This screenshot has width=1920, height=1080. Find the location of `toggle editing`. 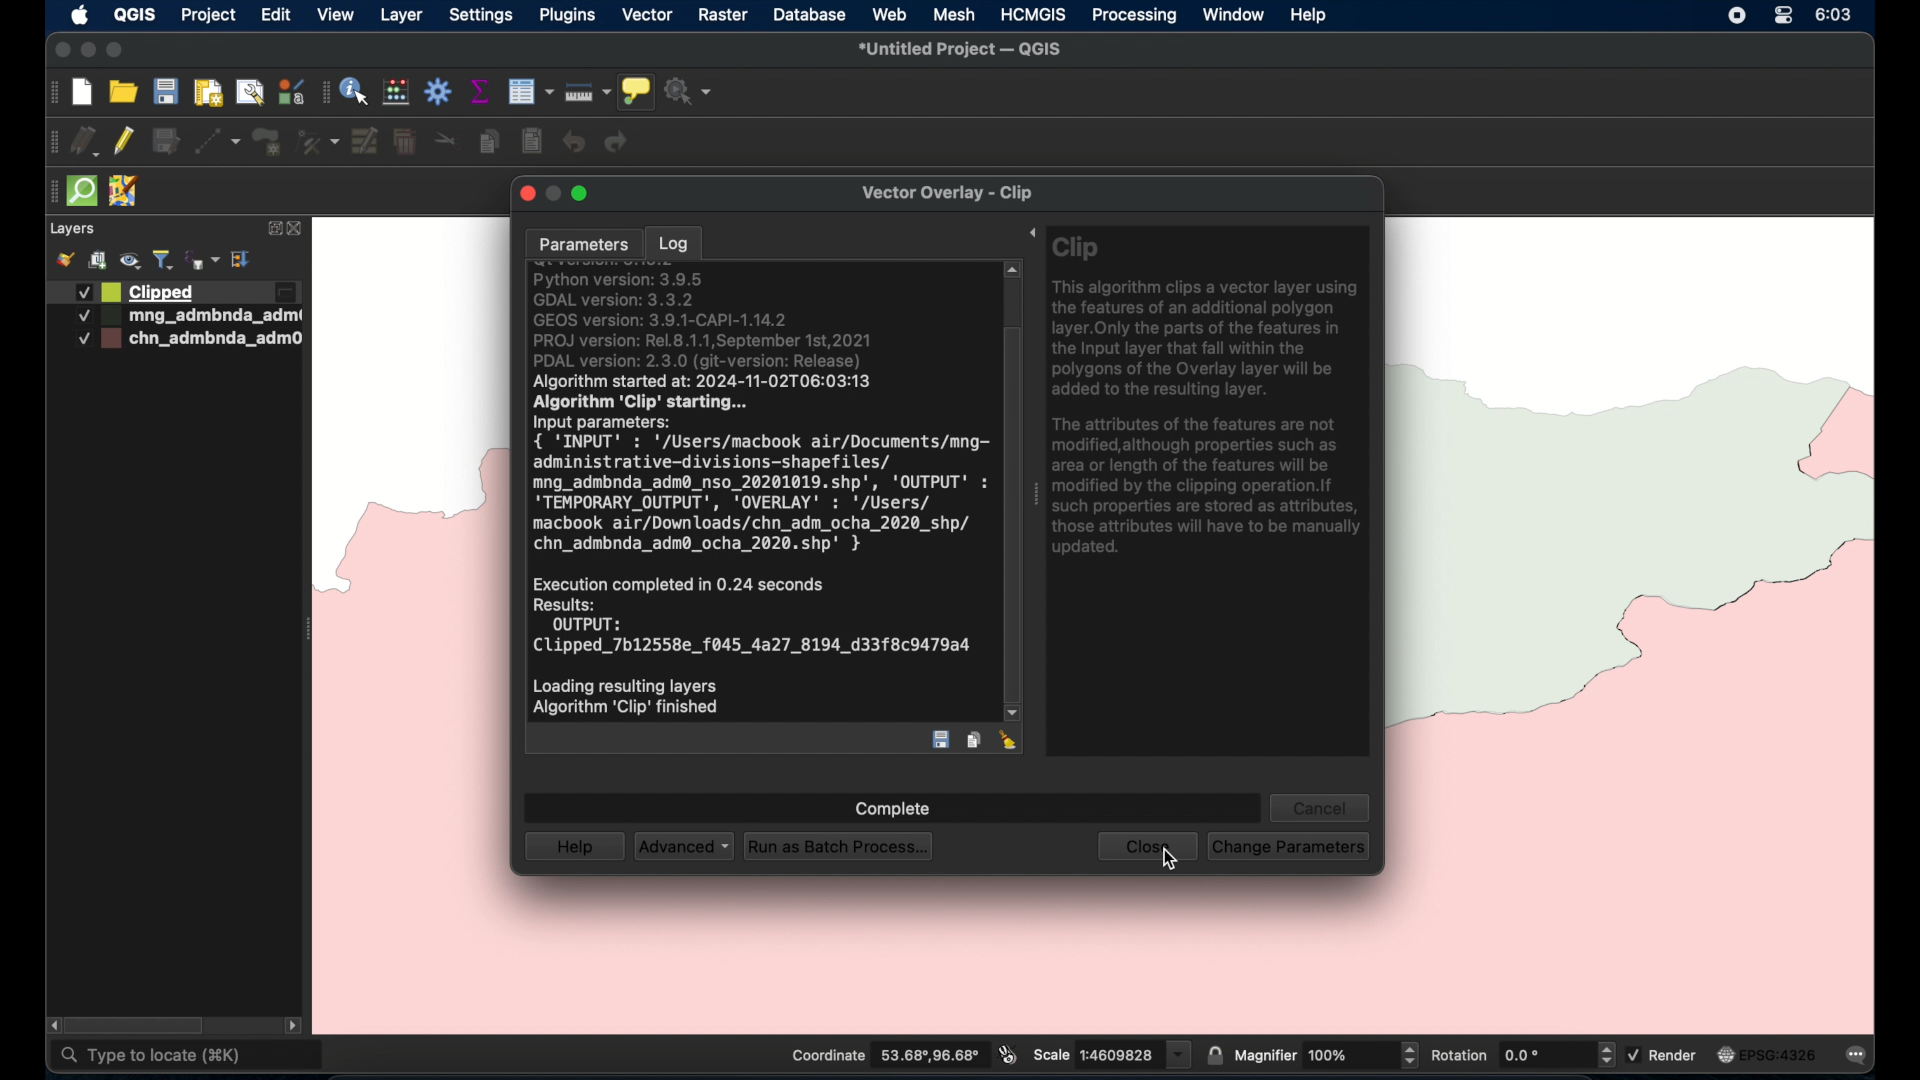

toggle editing is located at coordinates (122, 140).